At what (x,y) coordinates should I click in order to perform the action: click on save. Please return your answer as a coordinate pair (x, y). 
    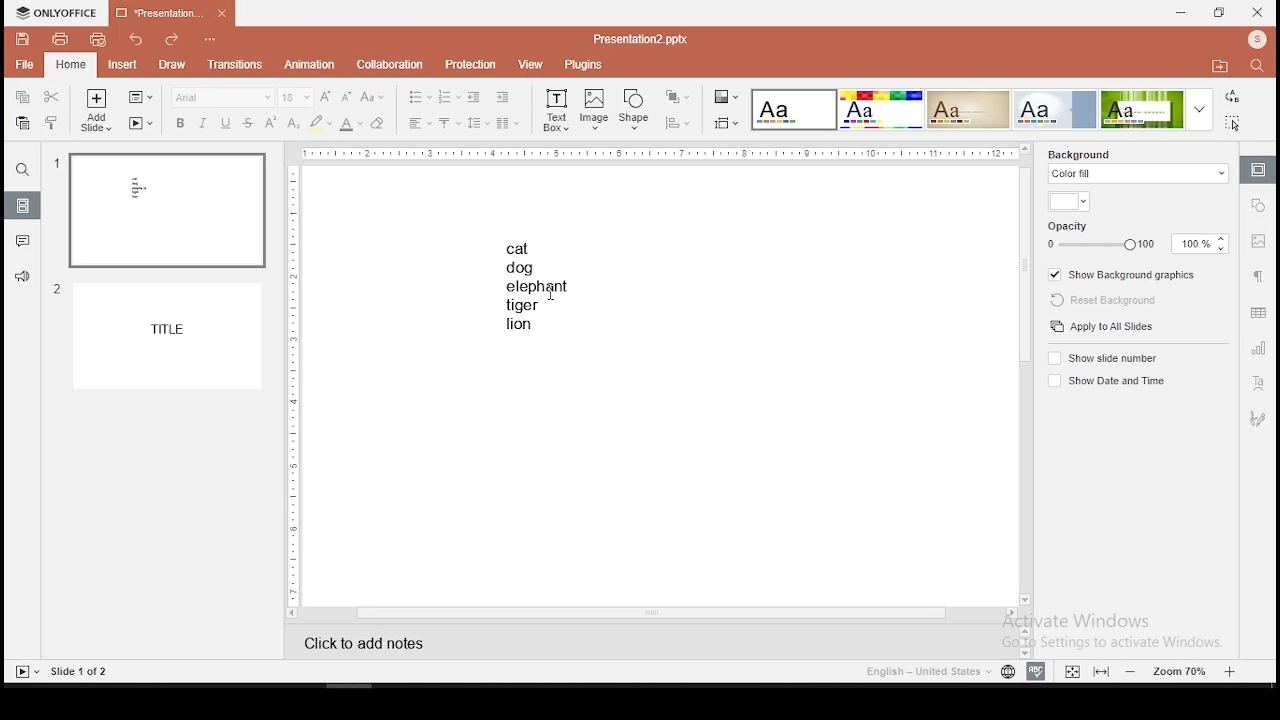
    Looking at the image, I should click on (23, 40).